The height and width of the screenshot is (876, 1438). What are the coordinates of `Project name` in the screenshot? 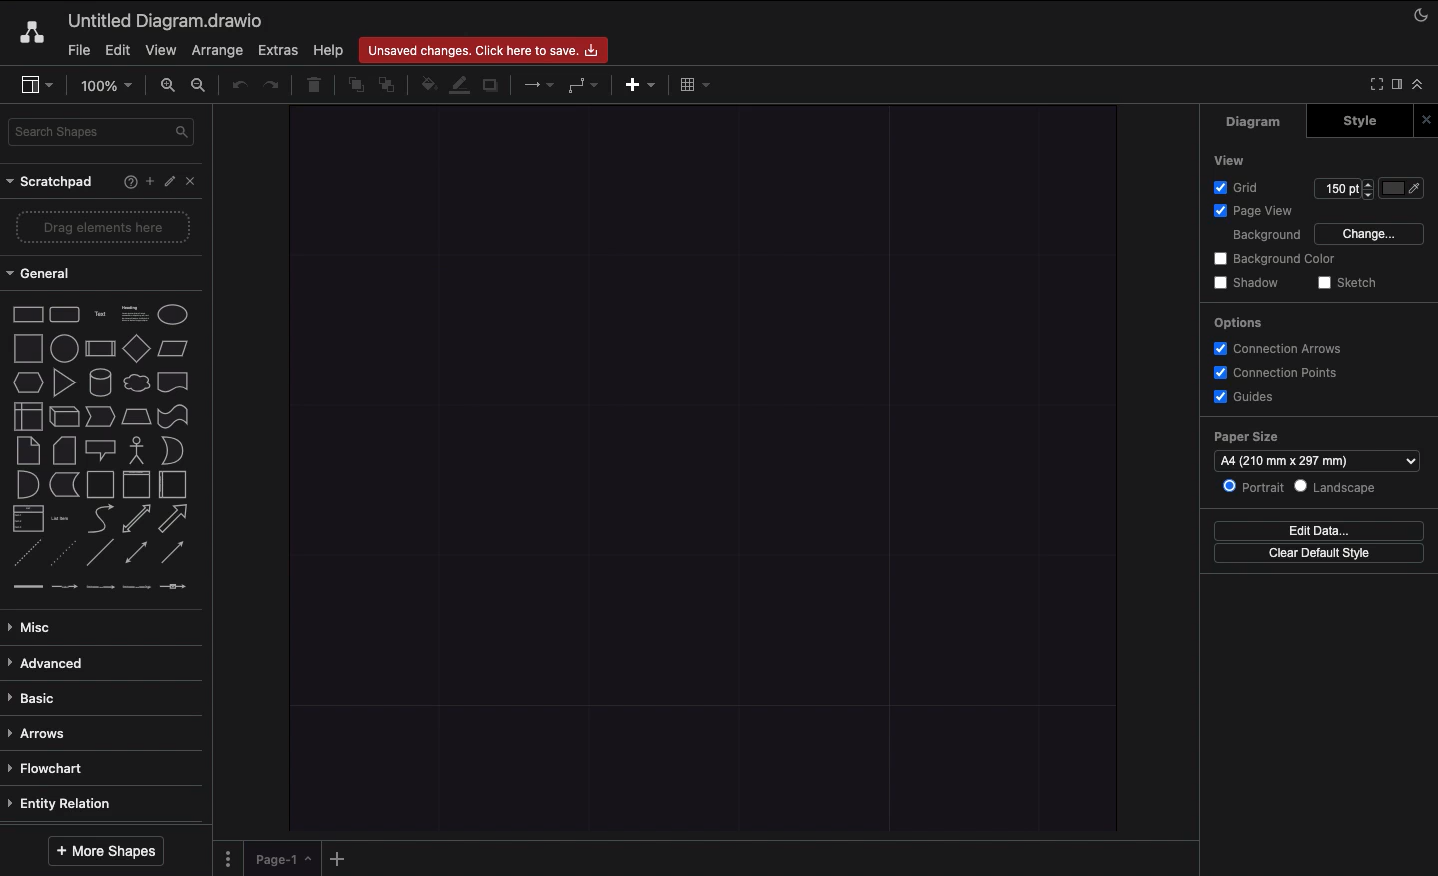 It's located at (167, 20).